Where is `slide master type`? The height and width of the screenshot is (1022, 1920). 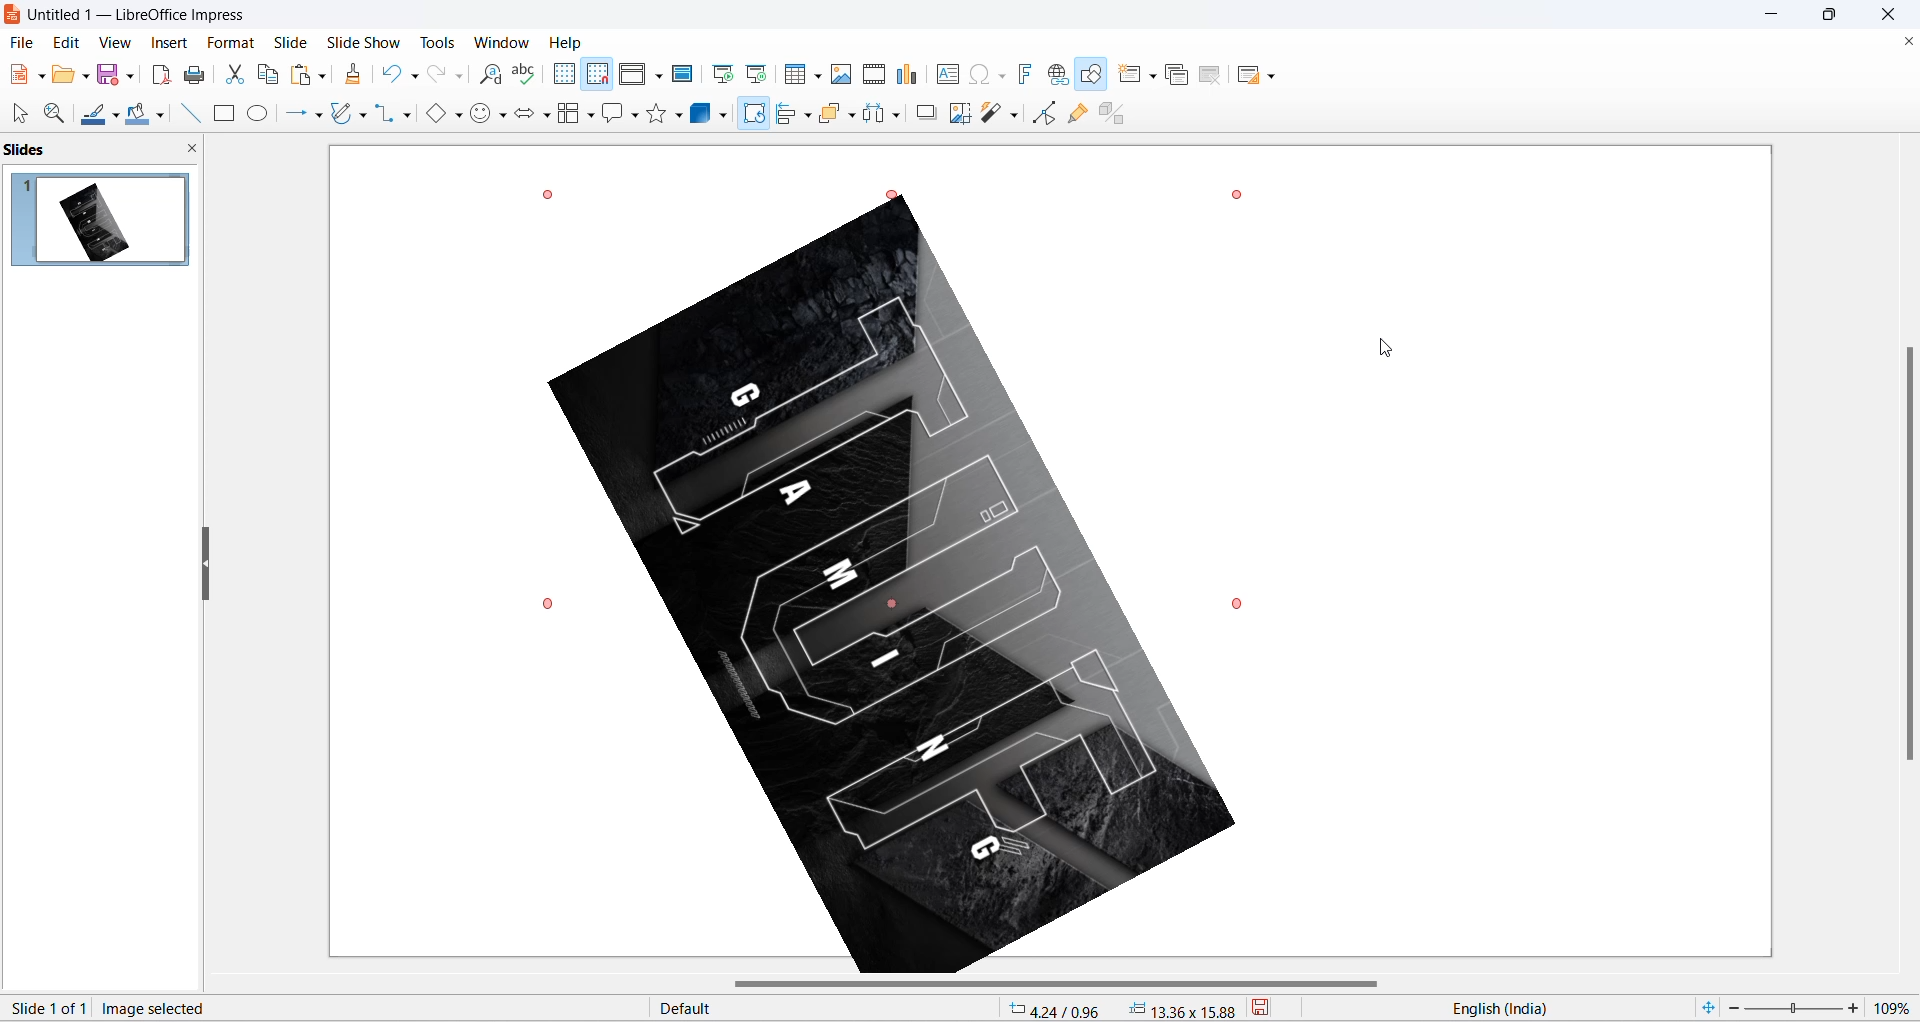 slide master type is located at coordinates (827, 1009).